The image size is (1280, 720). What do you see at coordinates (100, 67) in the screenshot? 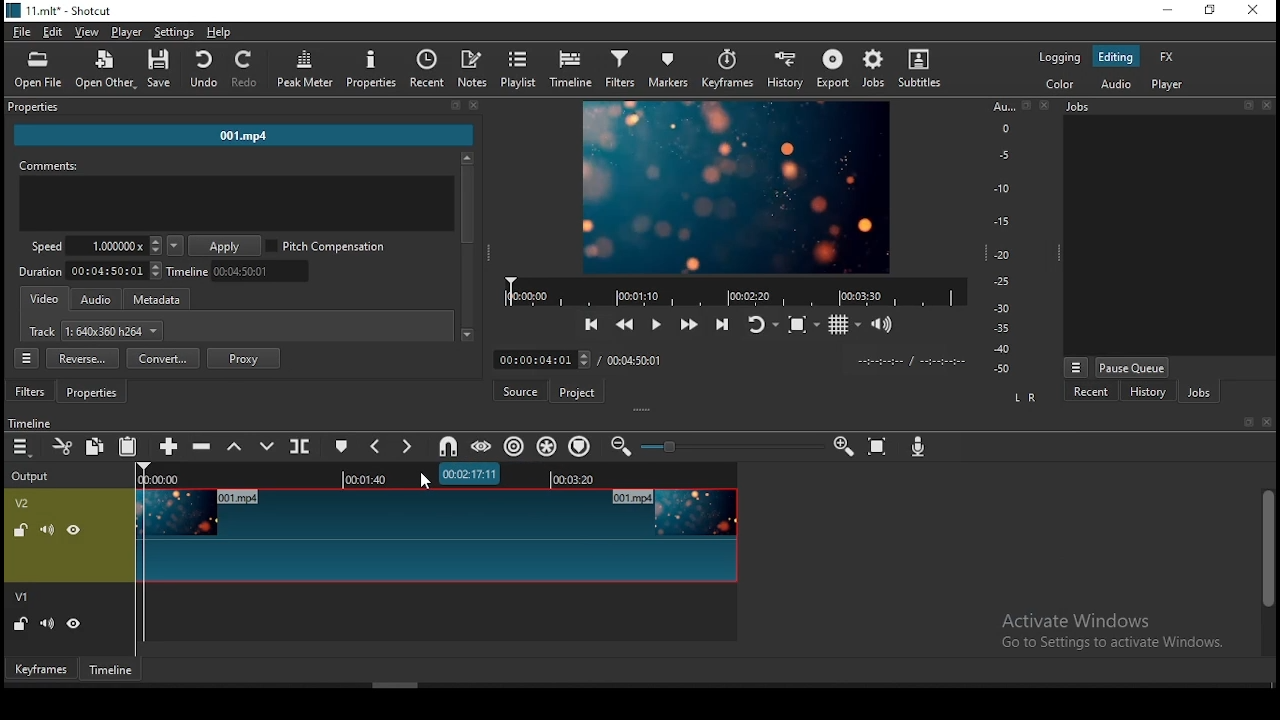
I see `open other` at bounding box center [100, 67].